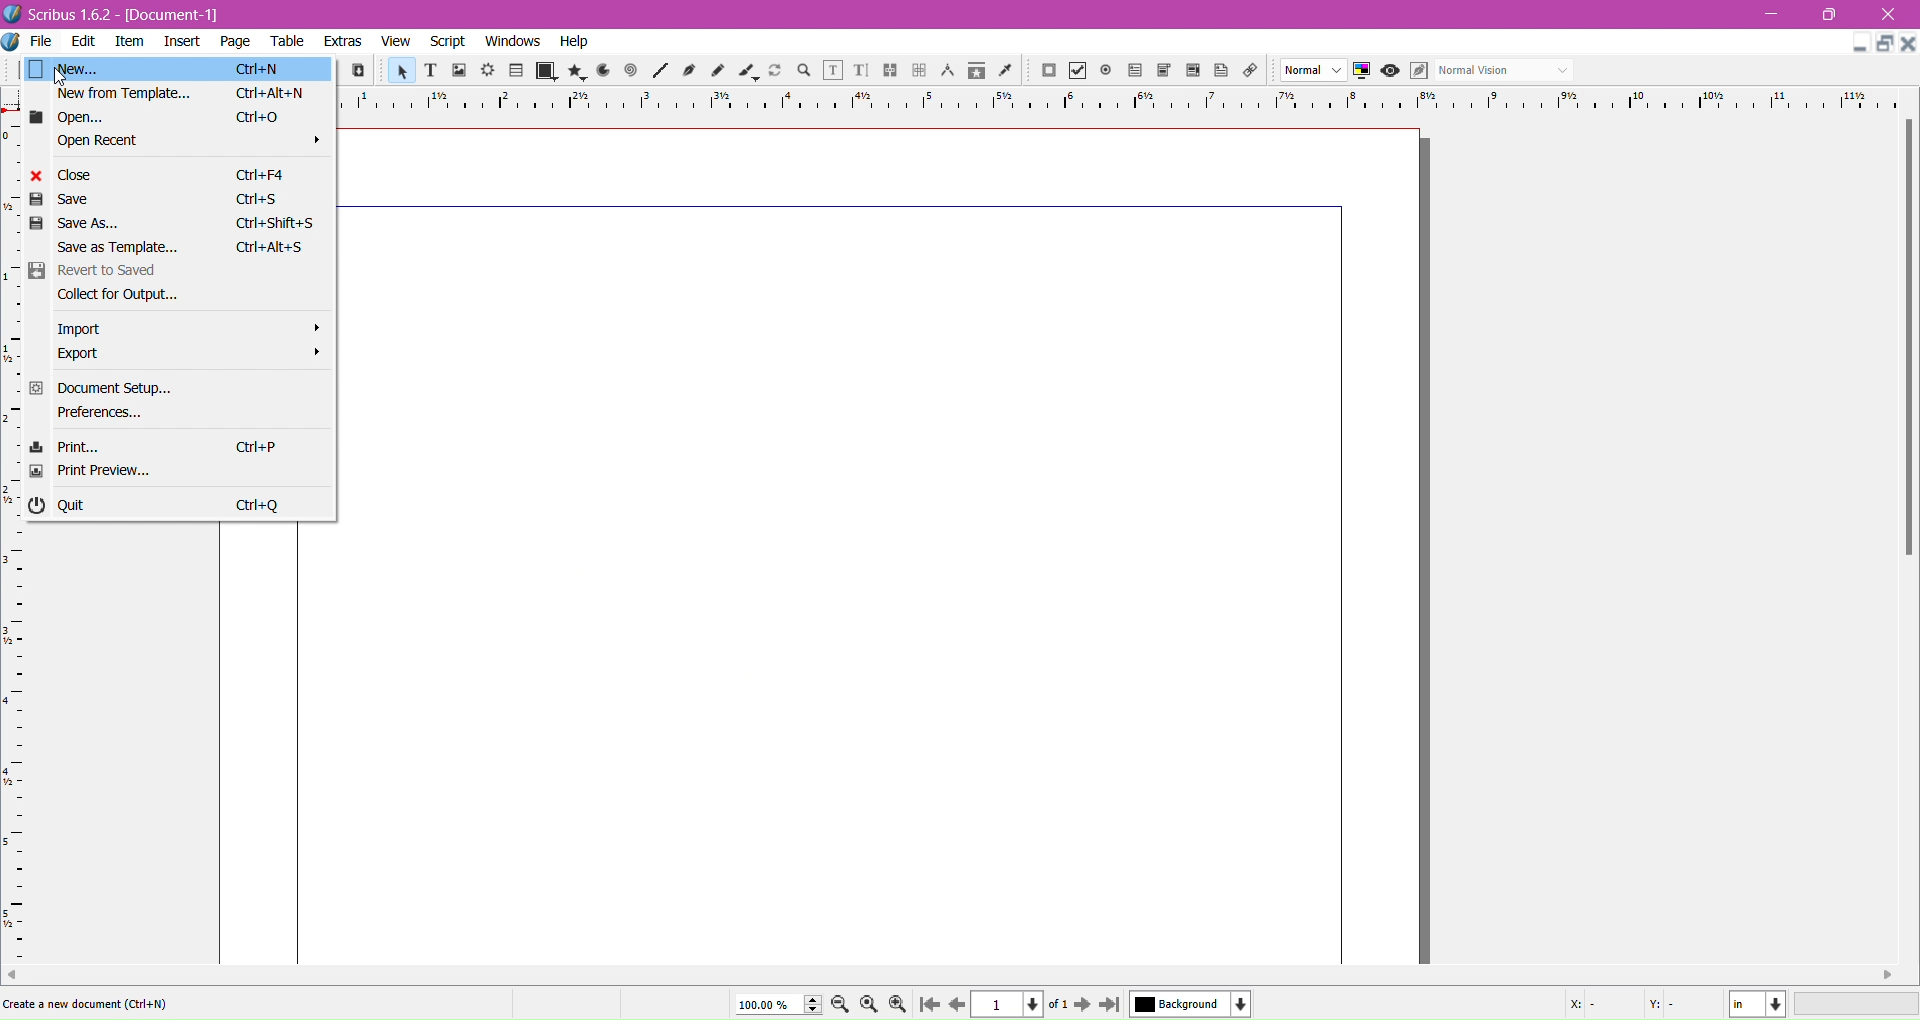  Describe the element at coordinates (183, 298) in the screenshot. I see `Collect for Output` at that location.